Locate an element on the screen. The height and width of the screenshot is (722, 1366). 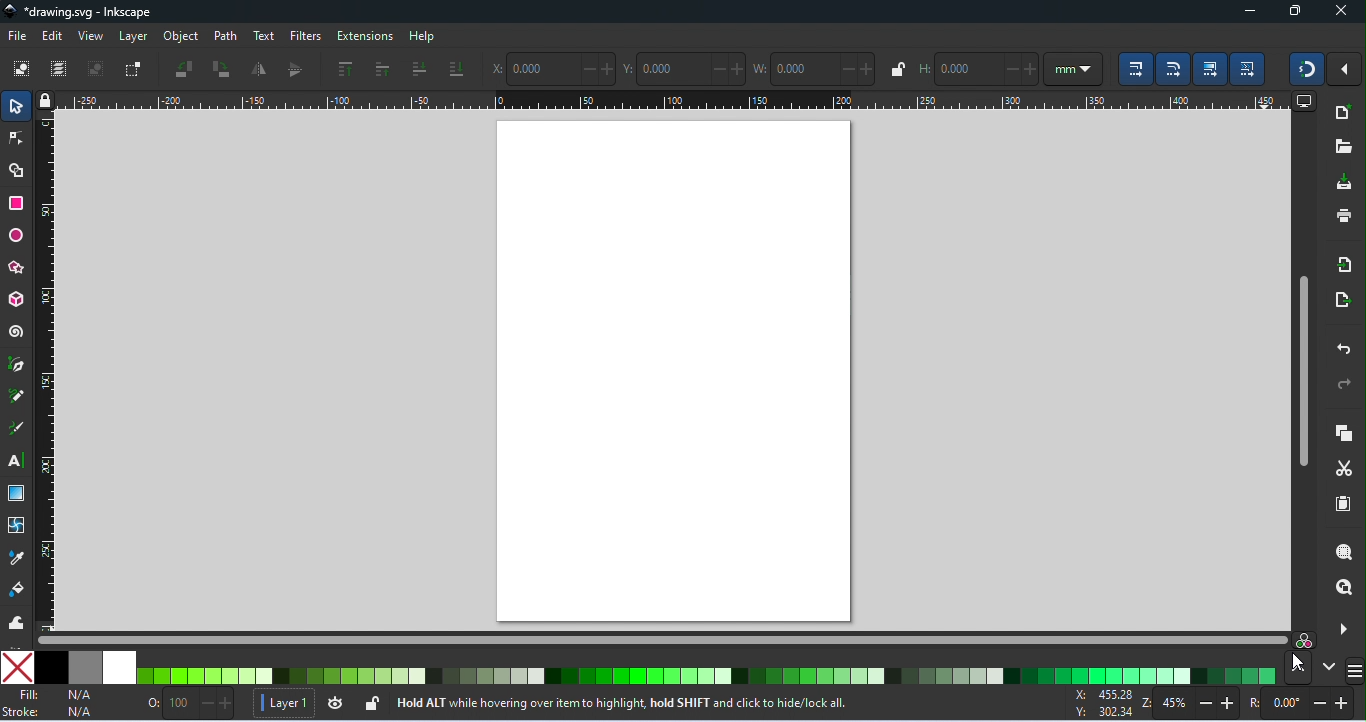
current shade of color palette is located at coordinates (705, 673).